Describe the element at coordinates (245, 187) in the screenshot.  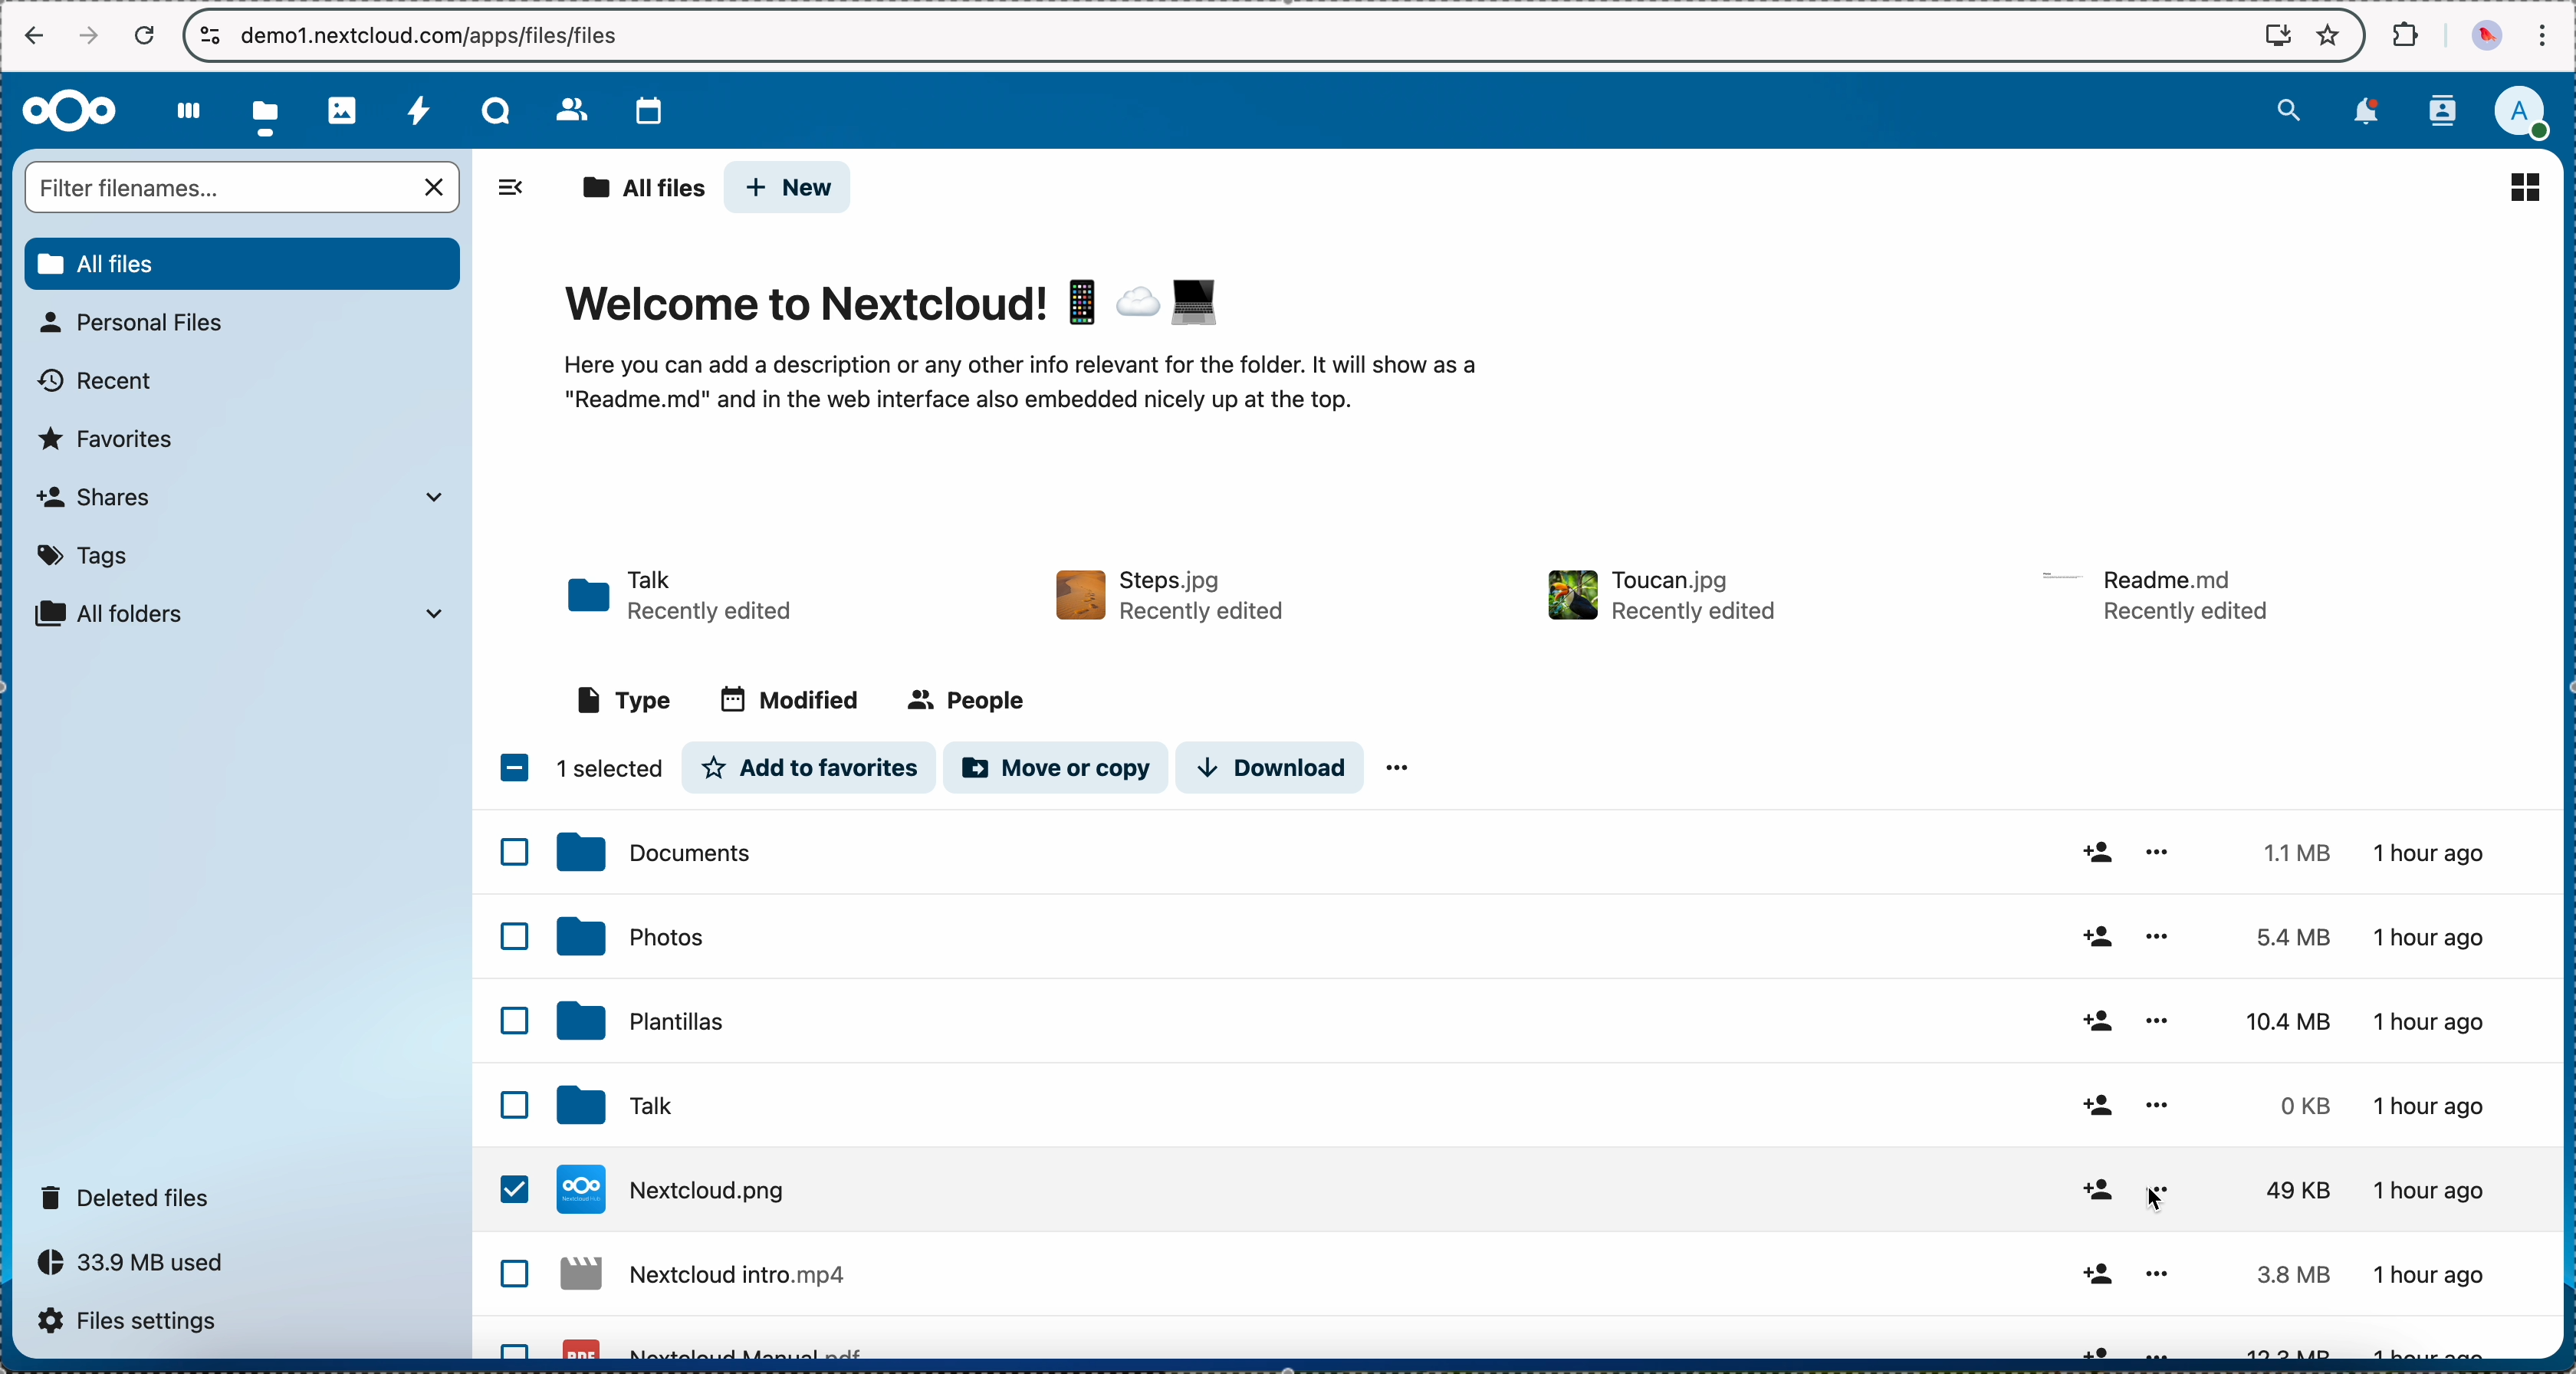
I see `search bar` at that location.